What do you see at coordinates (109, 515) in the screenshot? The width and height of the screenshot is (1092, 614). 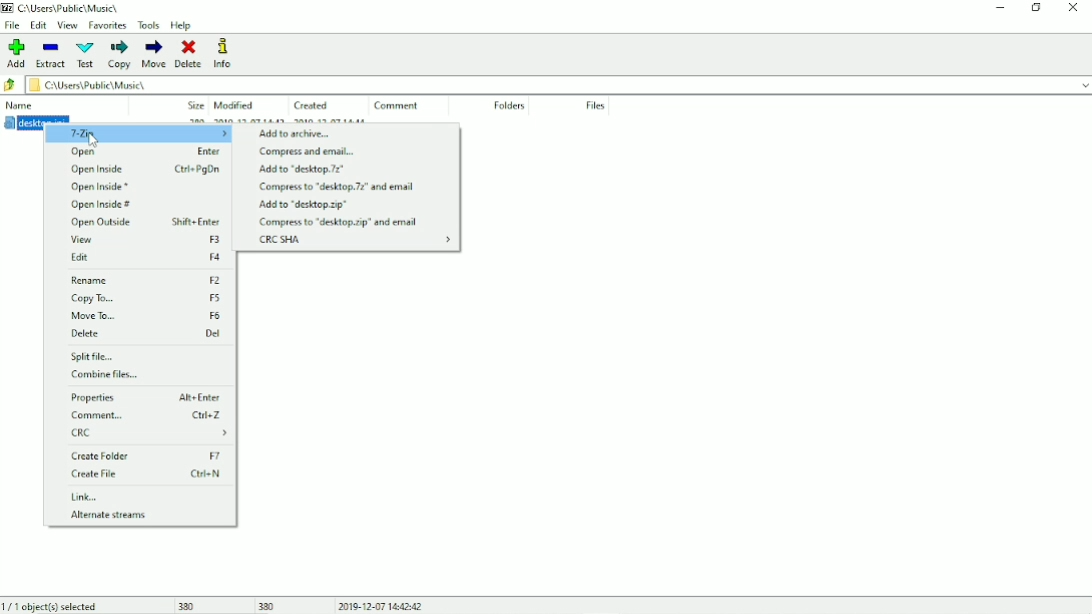 I see `Alternate streams` at bounding box center [109, 515].